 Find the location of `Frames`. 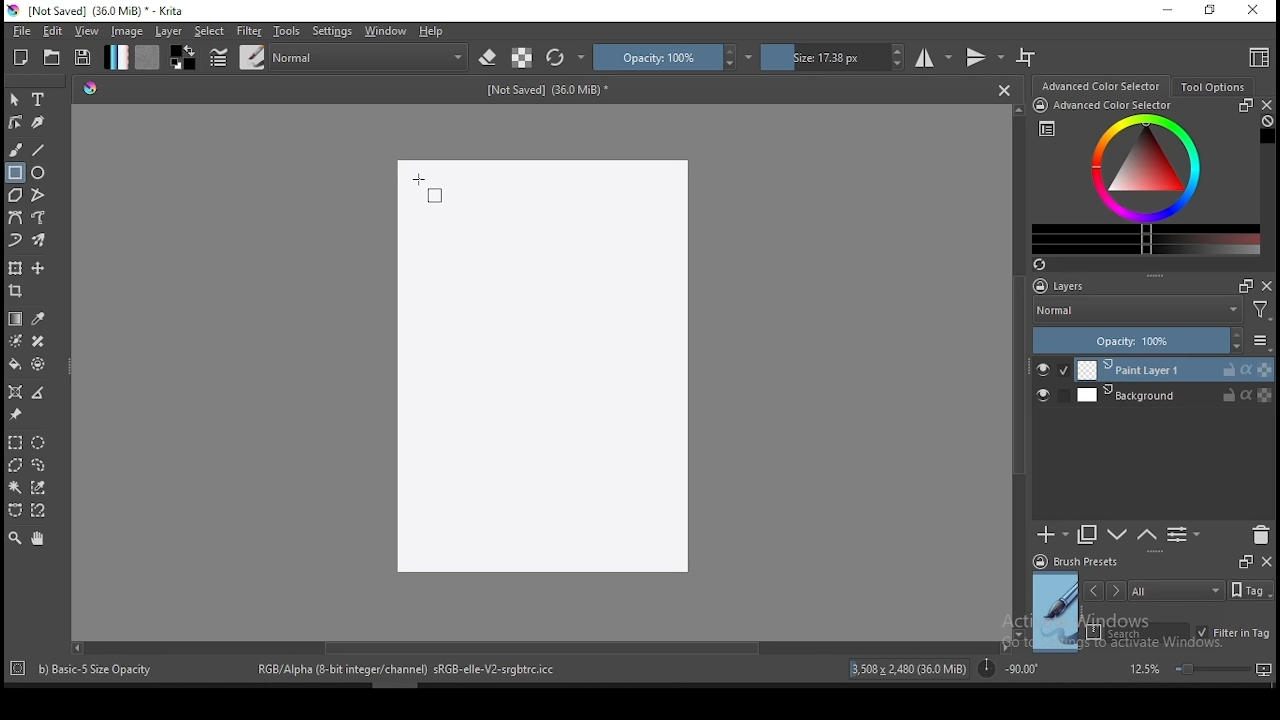

Frames is located at coordinates (1240, 285).